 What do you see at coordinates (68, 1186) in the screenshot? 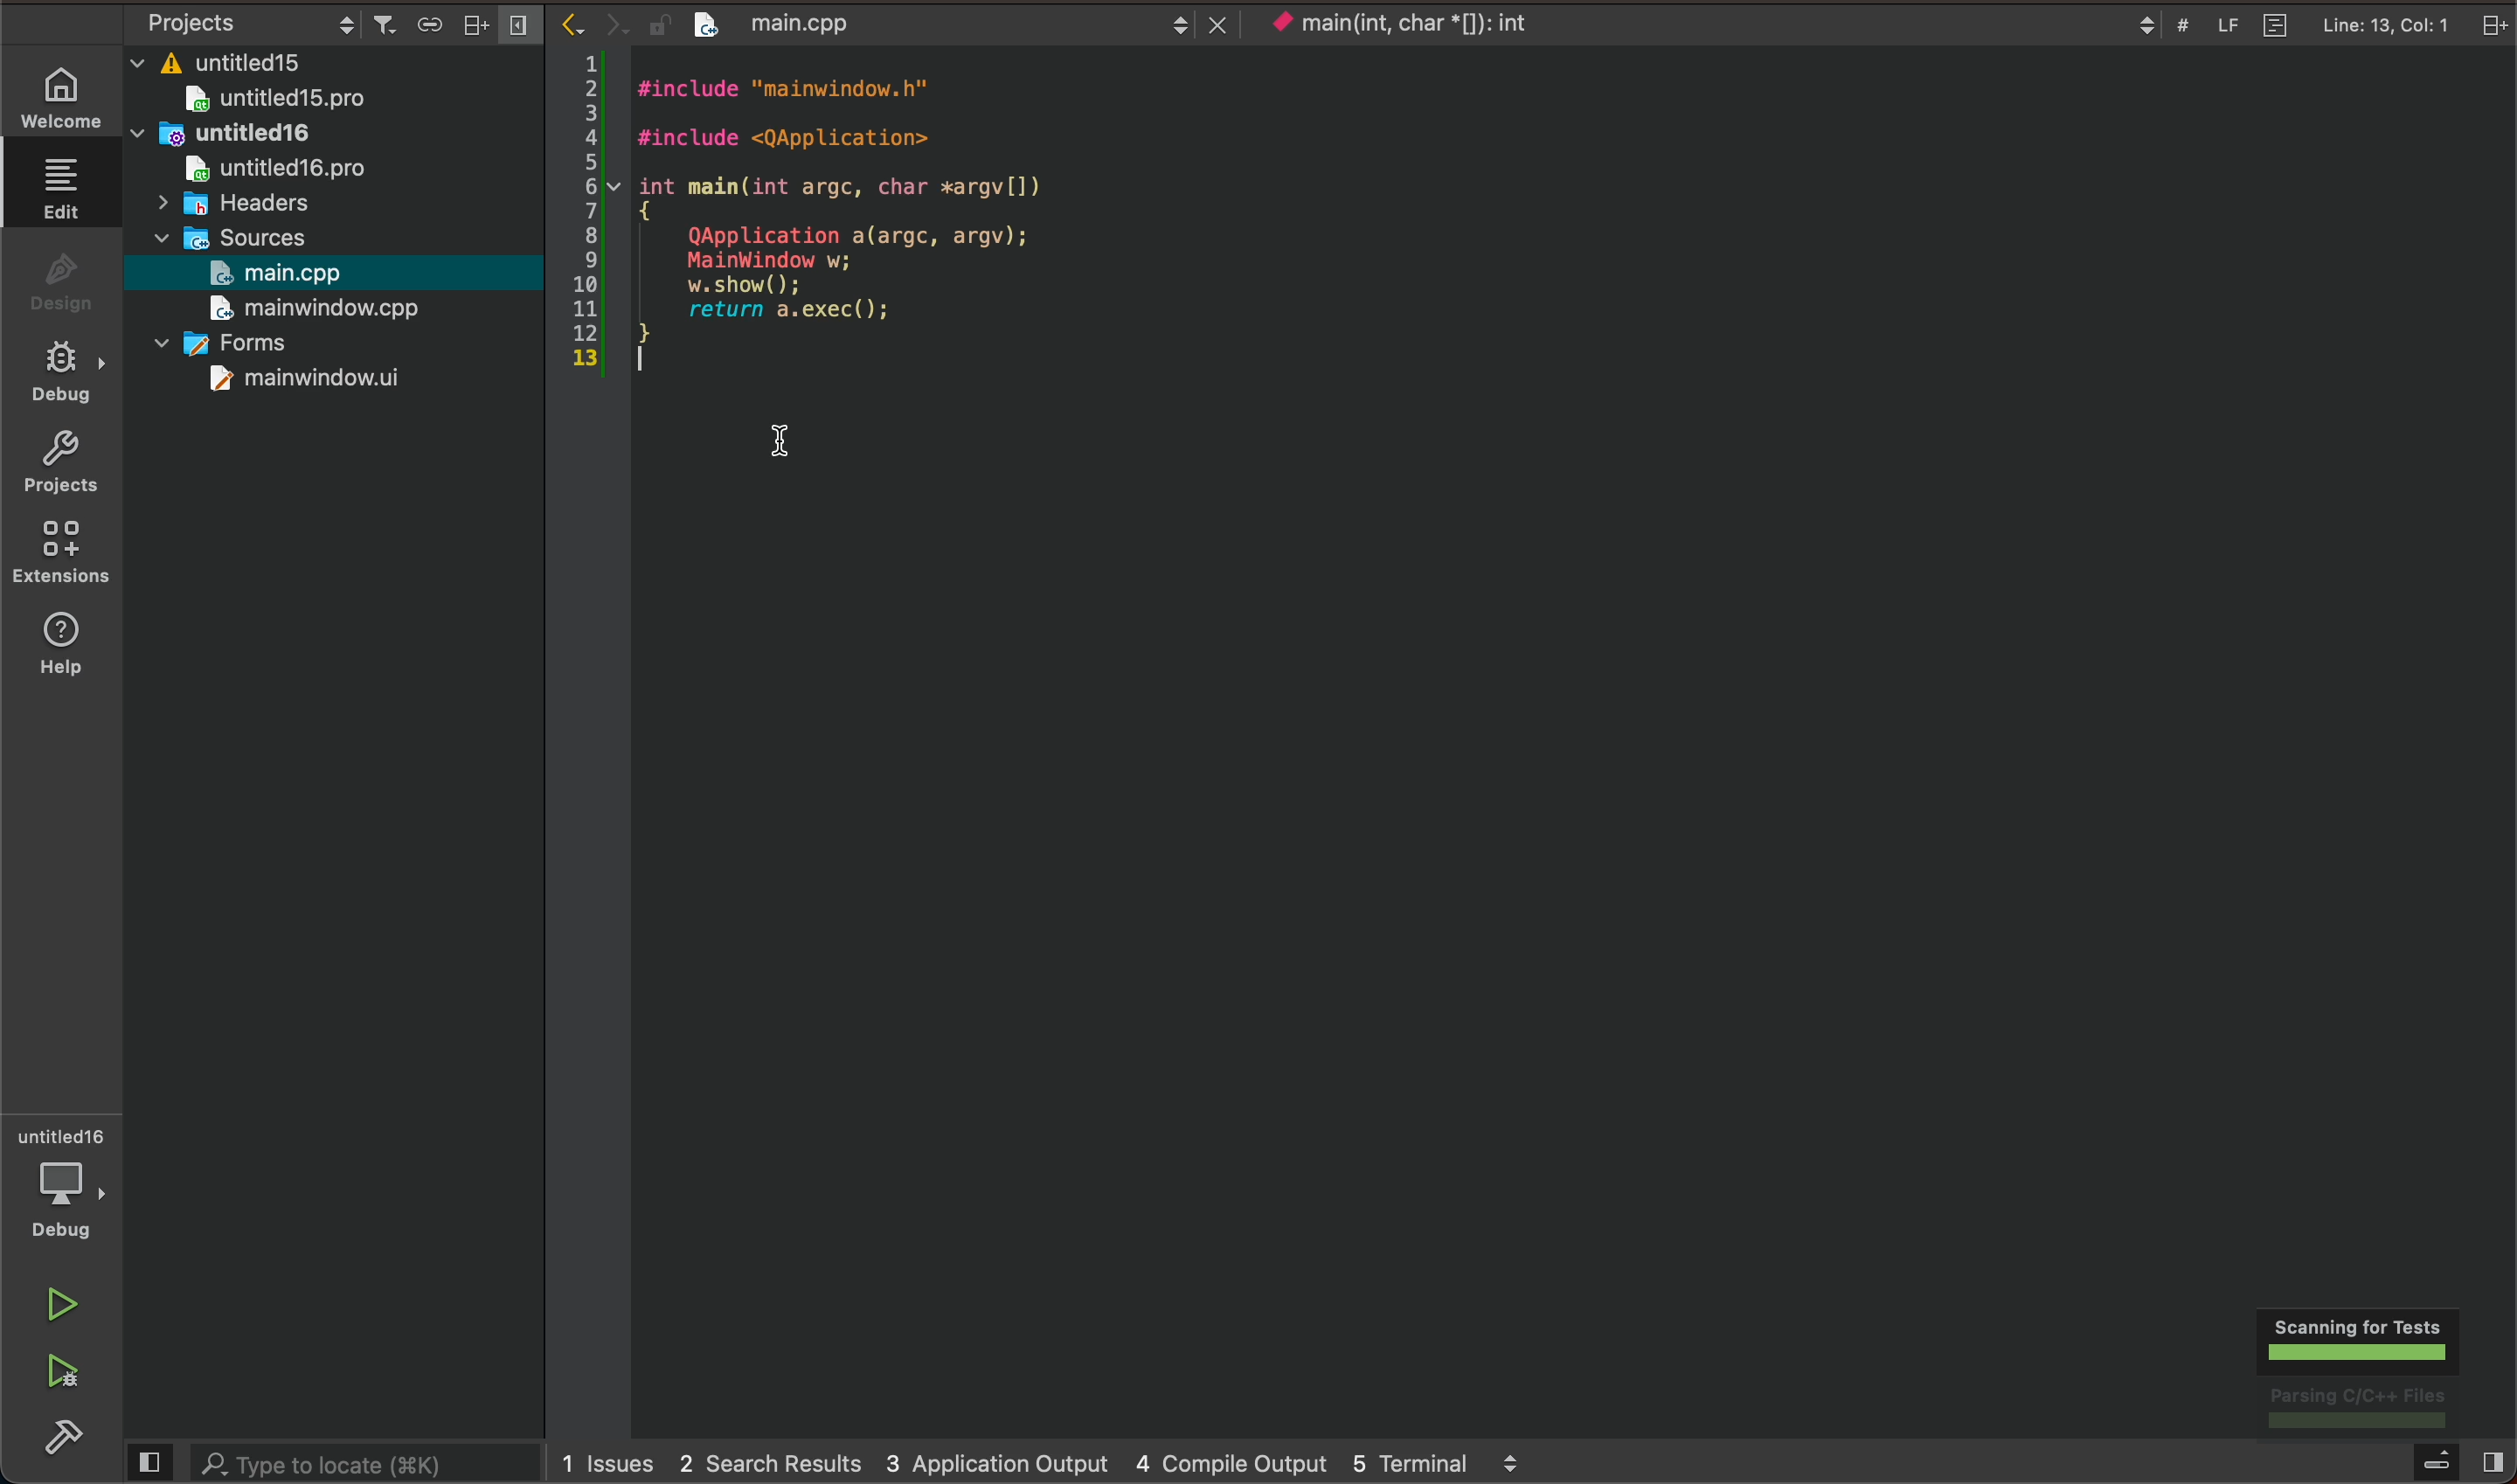
I see `debugger` at bounding box center [68, 1186].